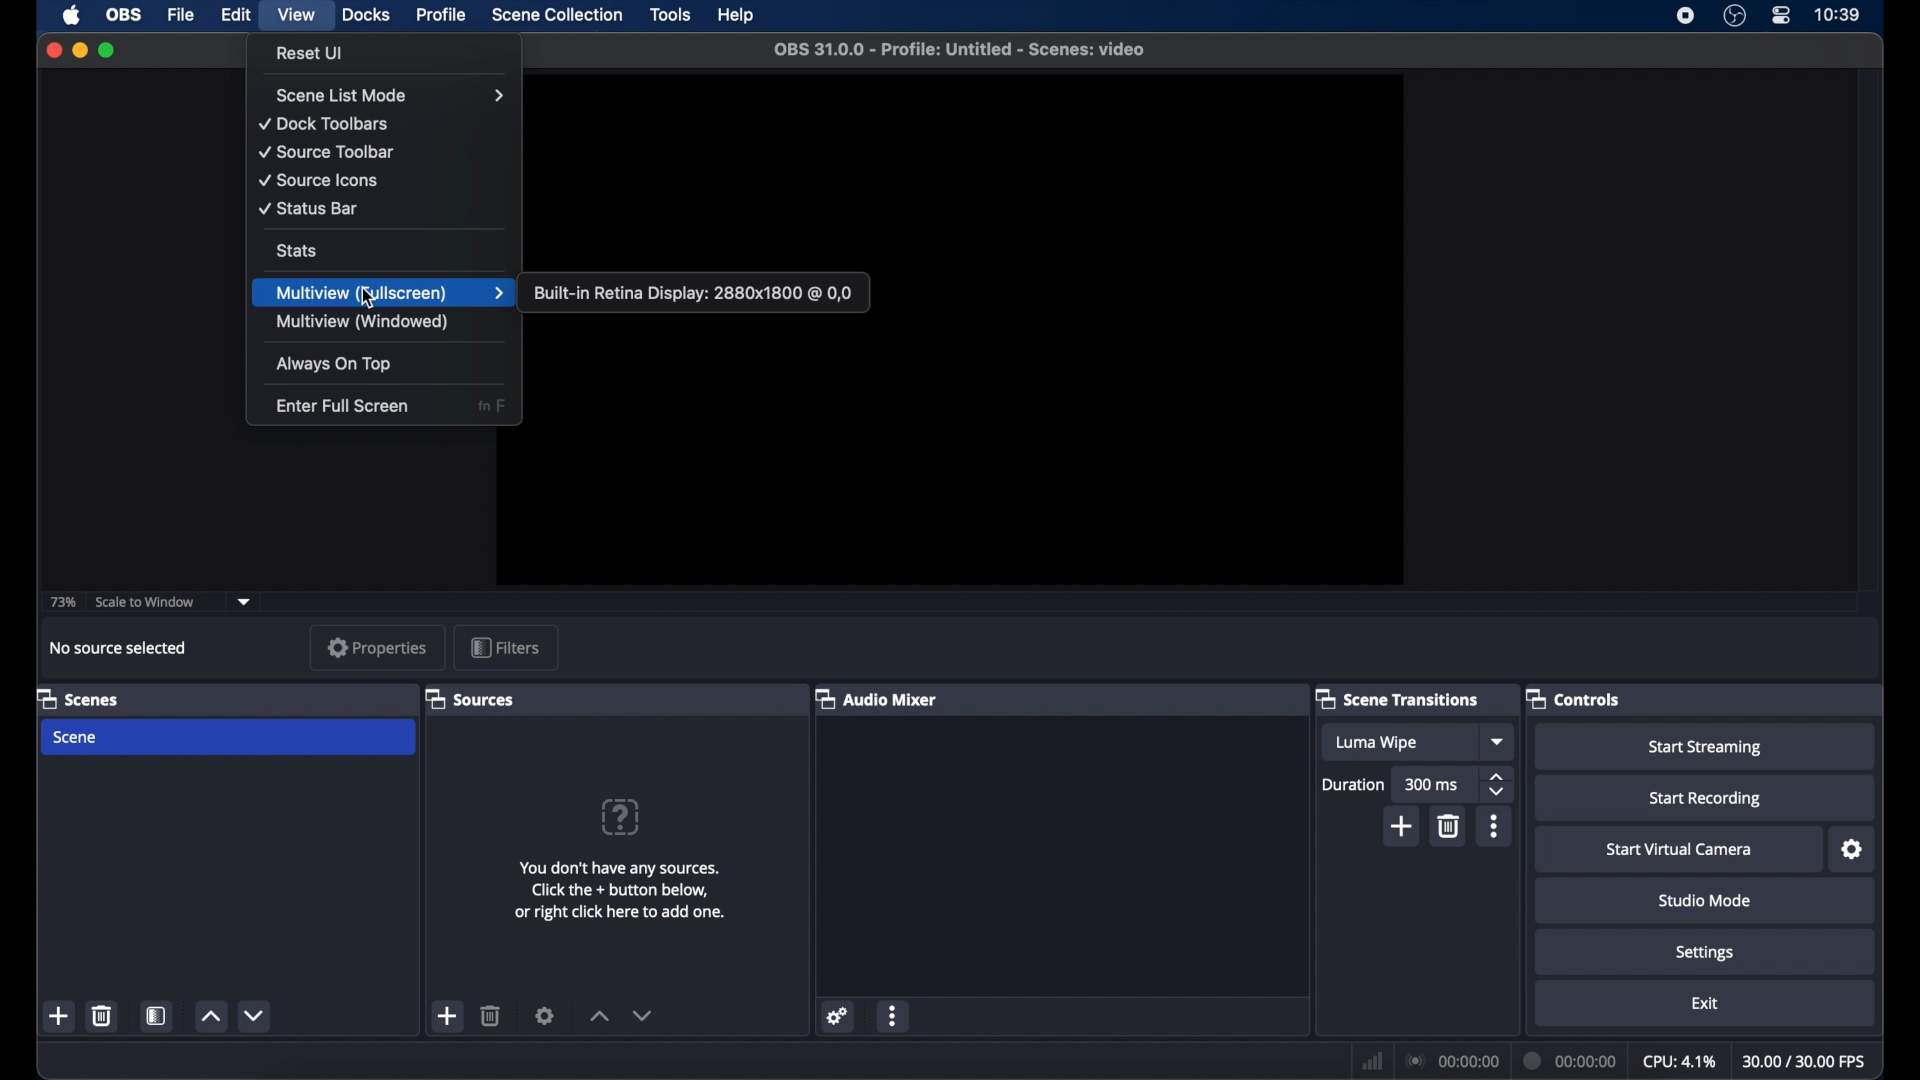 The height and width of the screenshot is (1080, 1920). I want to click on 300 ms, so click(1432, 784).